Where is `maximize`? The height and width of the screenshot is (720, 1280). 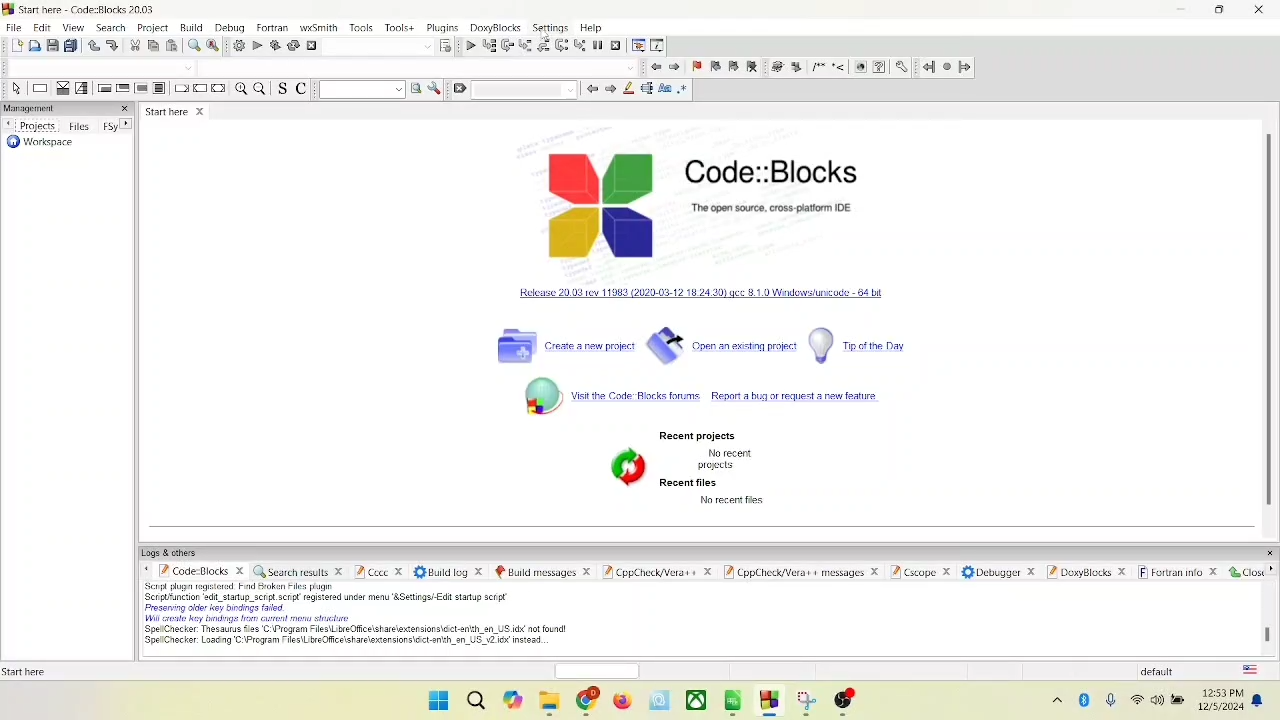 maximize is located at coordinates (1218, 10).